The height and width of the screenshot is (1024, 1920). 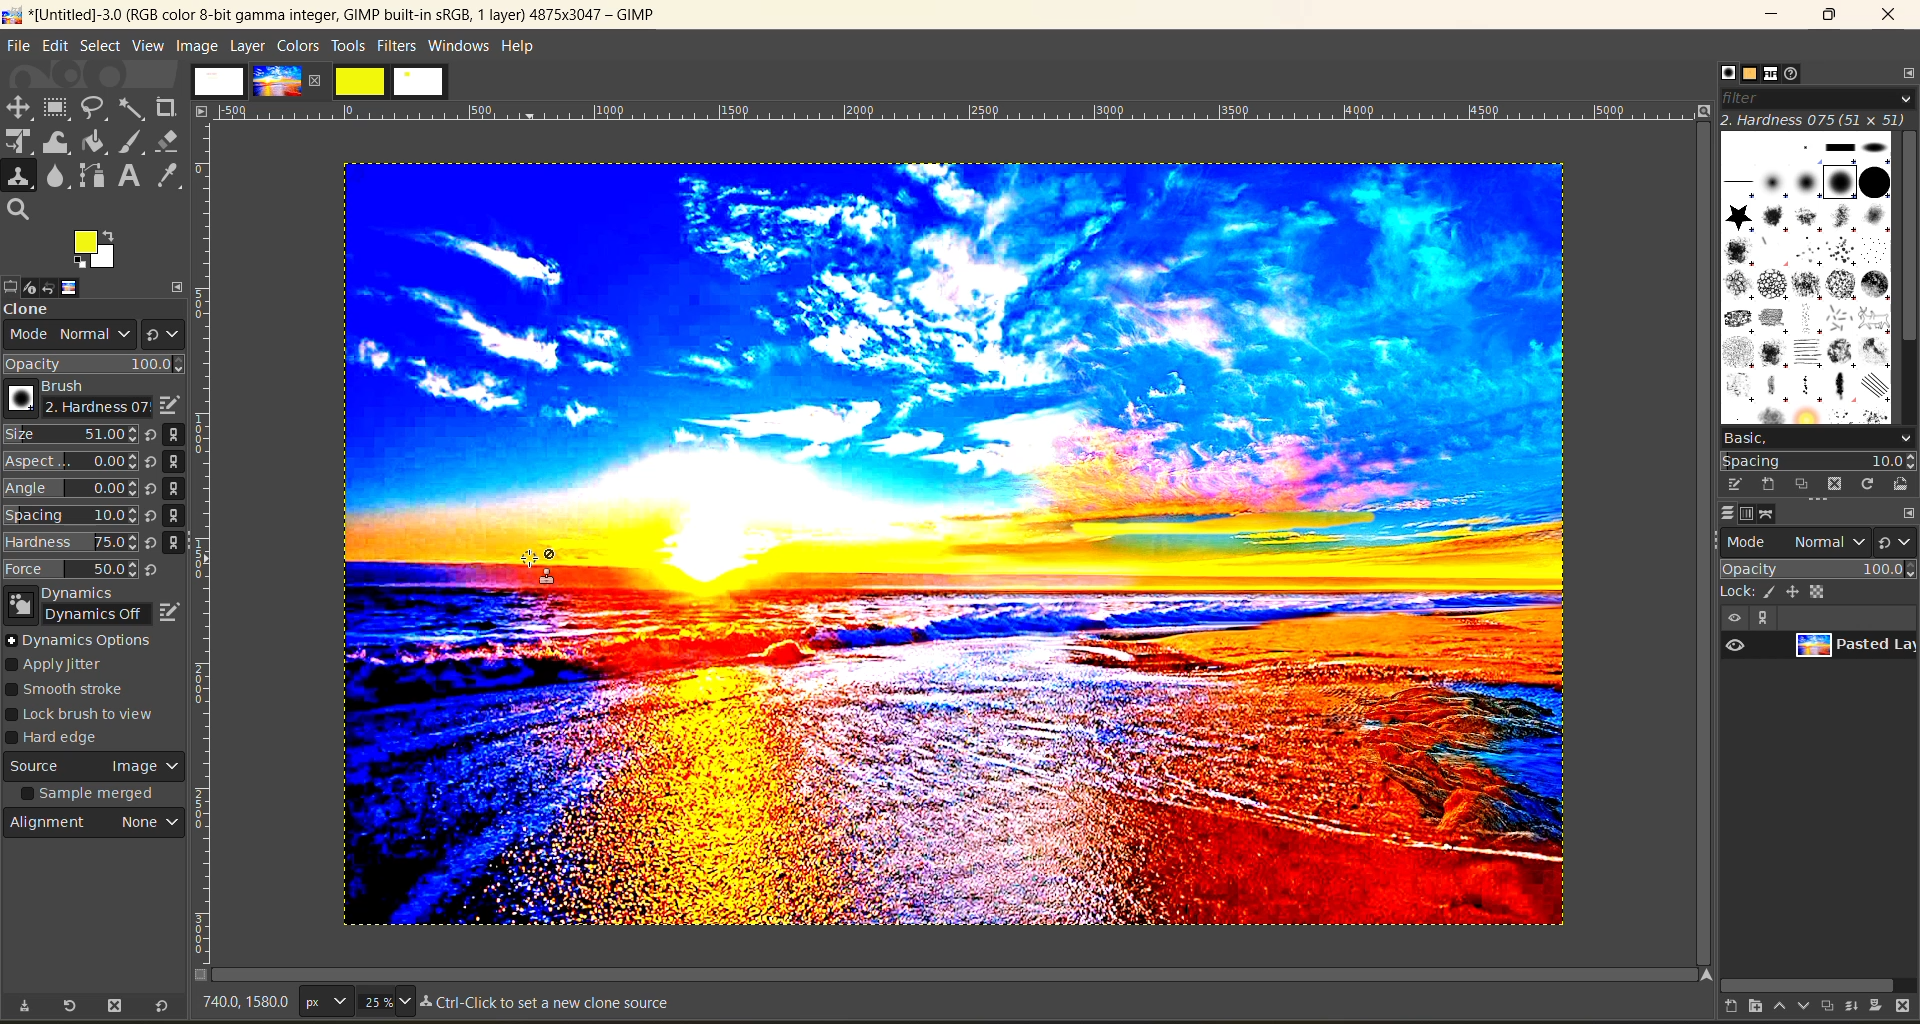 What do you see at coordinates (1852, 649) in the screenshot?
I see `layer` at bounding box center [1852, 649].